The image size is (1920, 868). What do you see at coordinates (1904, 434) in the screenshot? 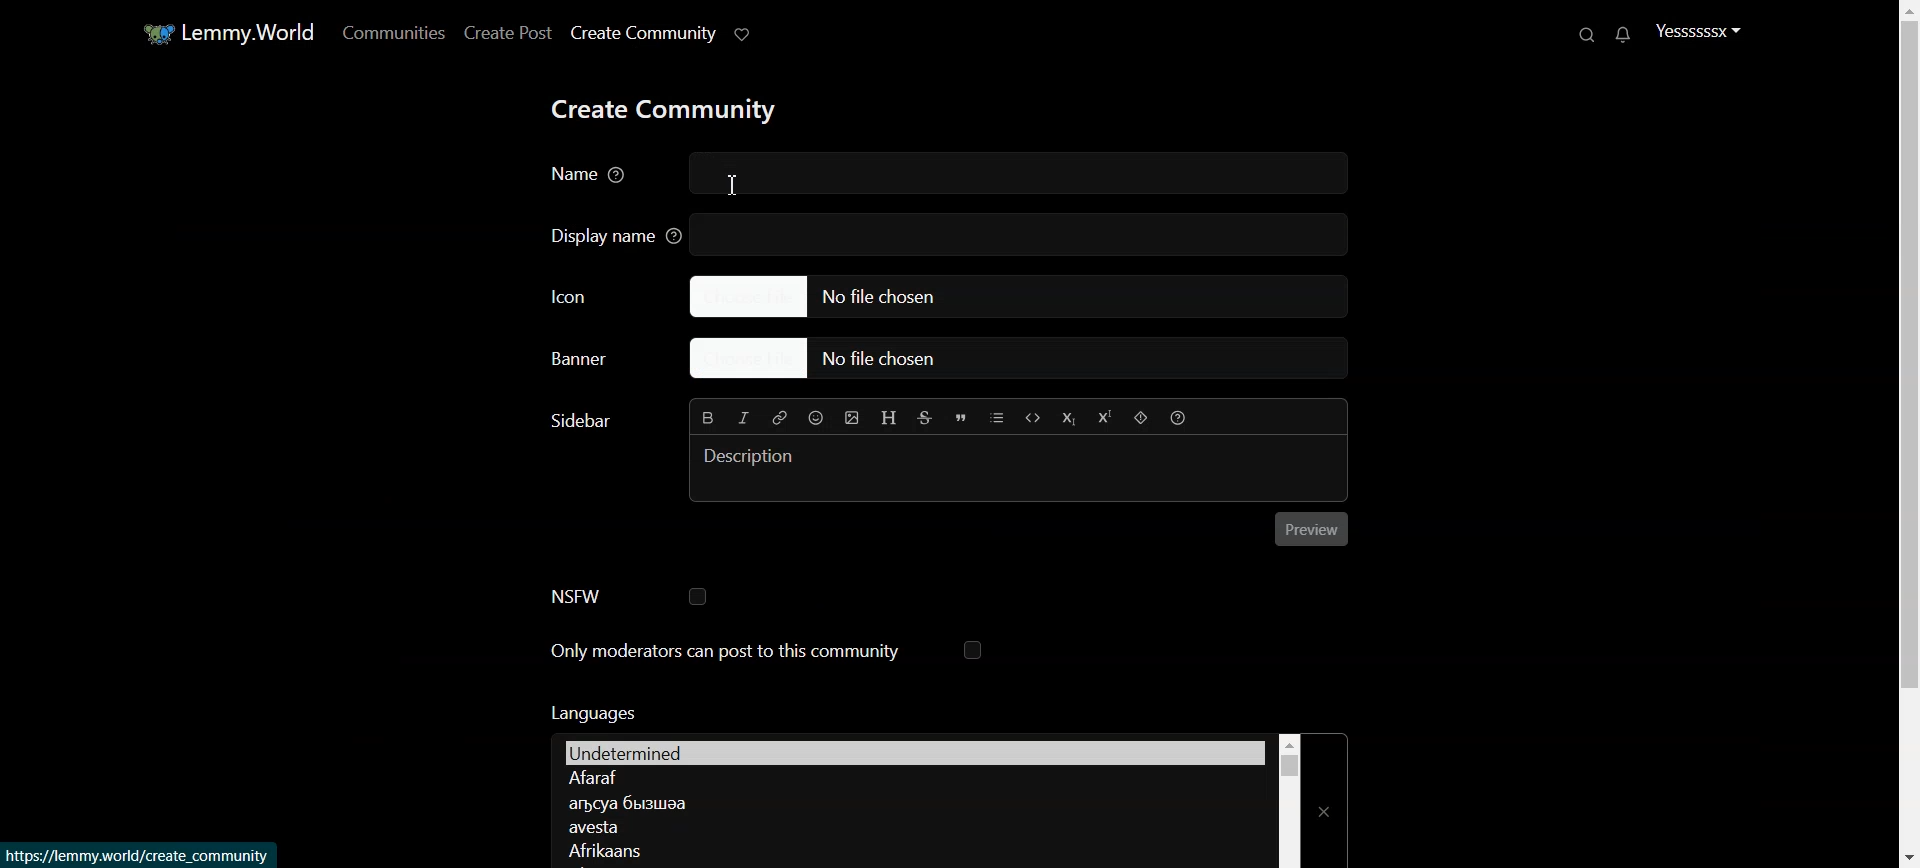
I see `Vertical Scroll bar` at bounding box center [1904, 434].